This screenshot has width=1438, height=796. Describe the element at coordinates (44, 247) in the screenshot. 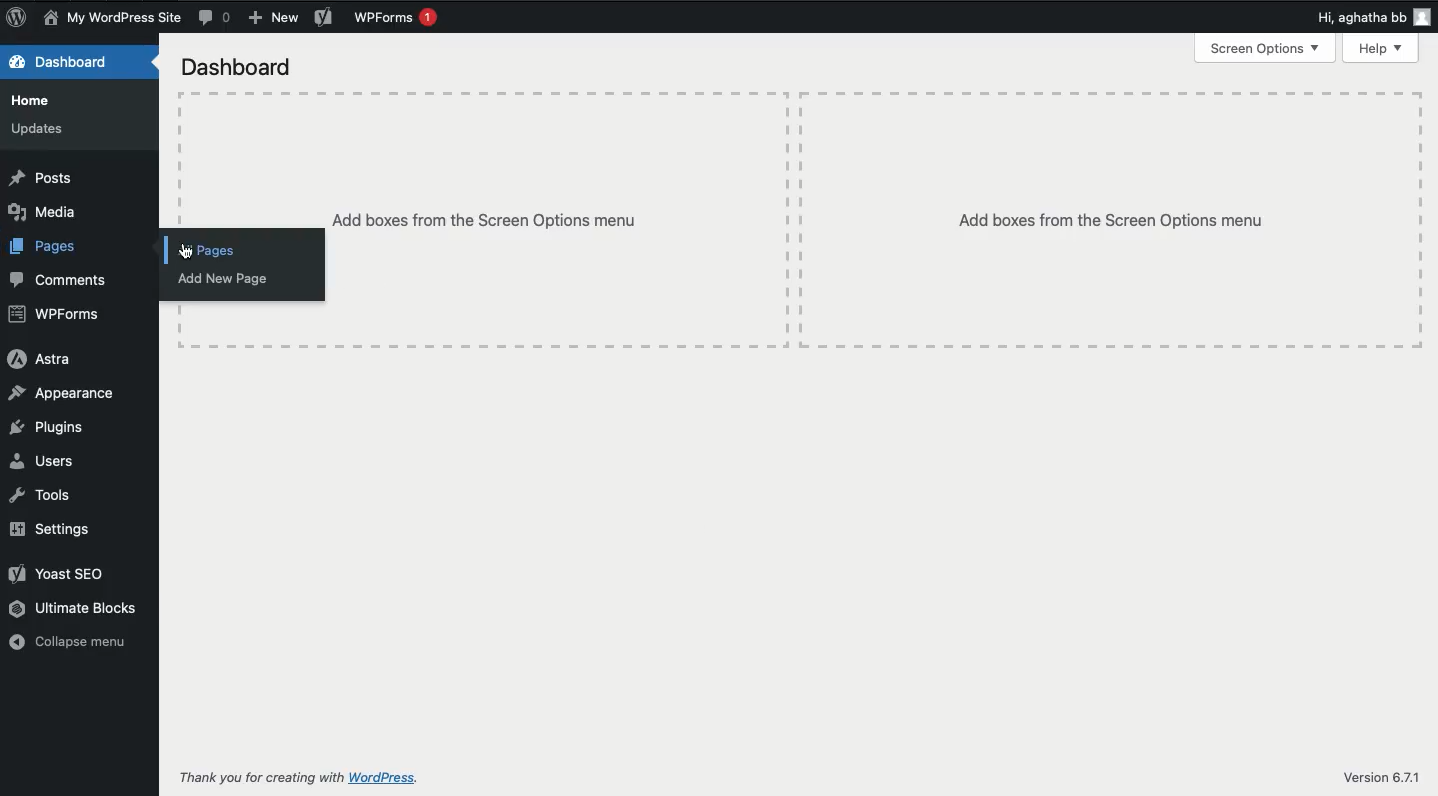

I see `Pages` at that location.